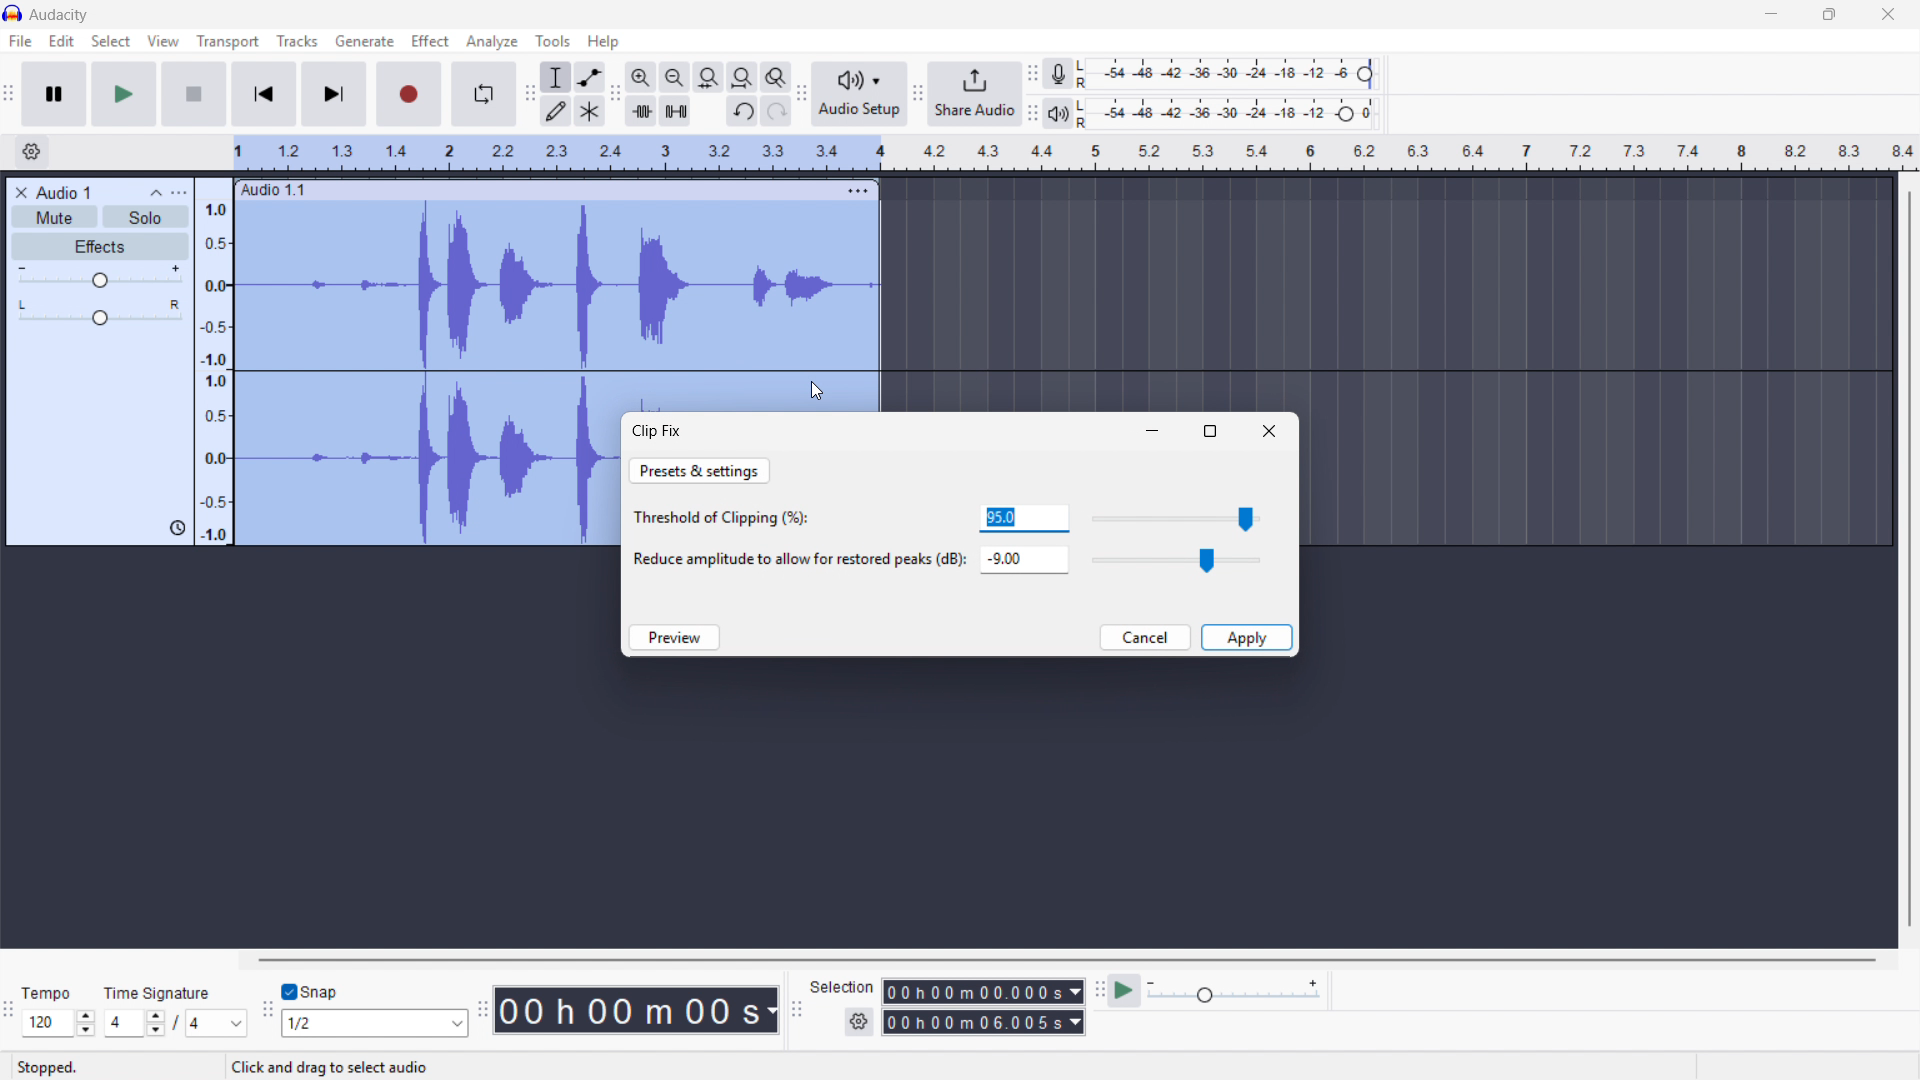 The height and width of the screenshot is (1080, 1920). What do you see at coordinates (676, 111) in the screenshot?
I see `Silence audio selection` at bounding box center [676, 111].